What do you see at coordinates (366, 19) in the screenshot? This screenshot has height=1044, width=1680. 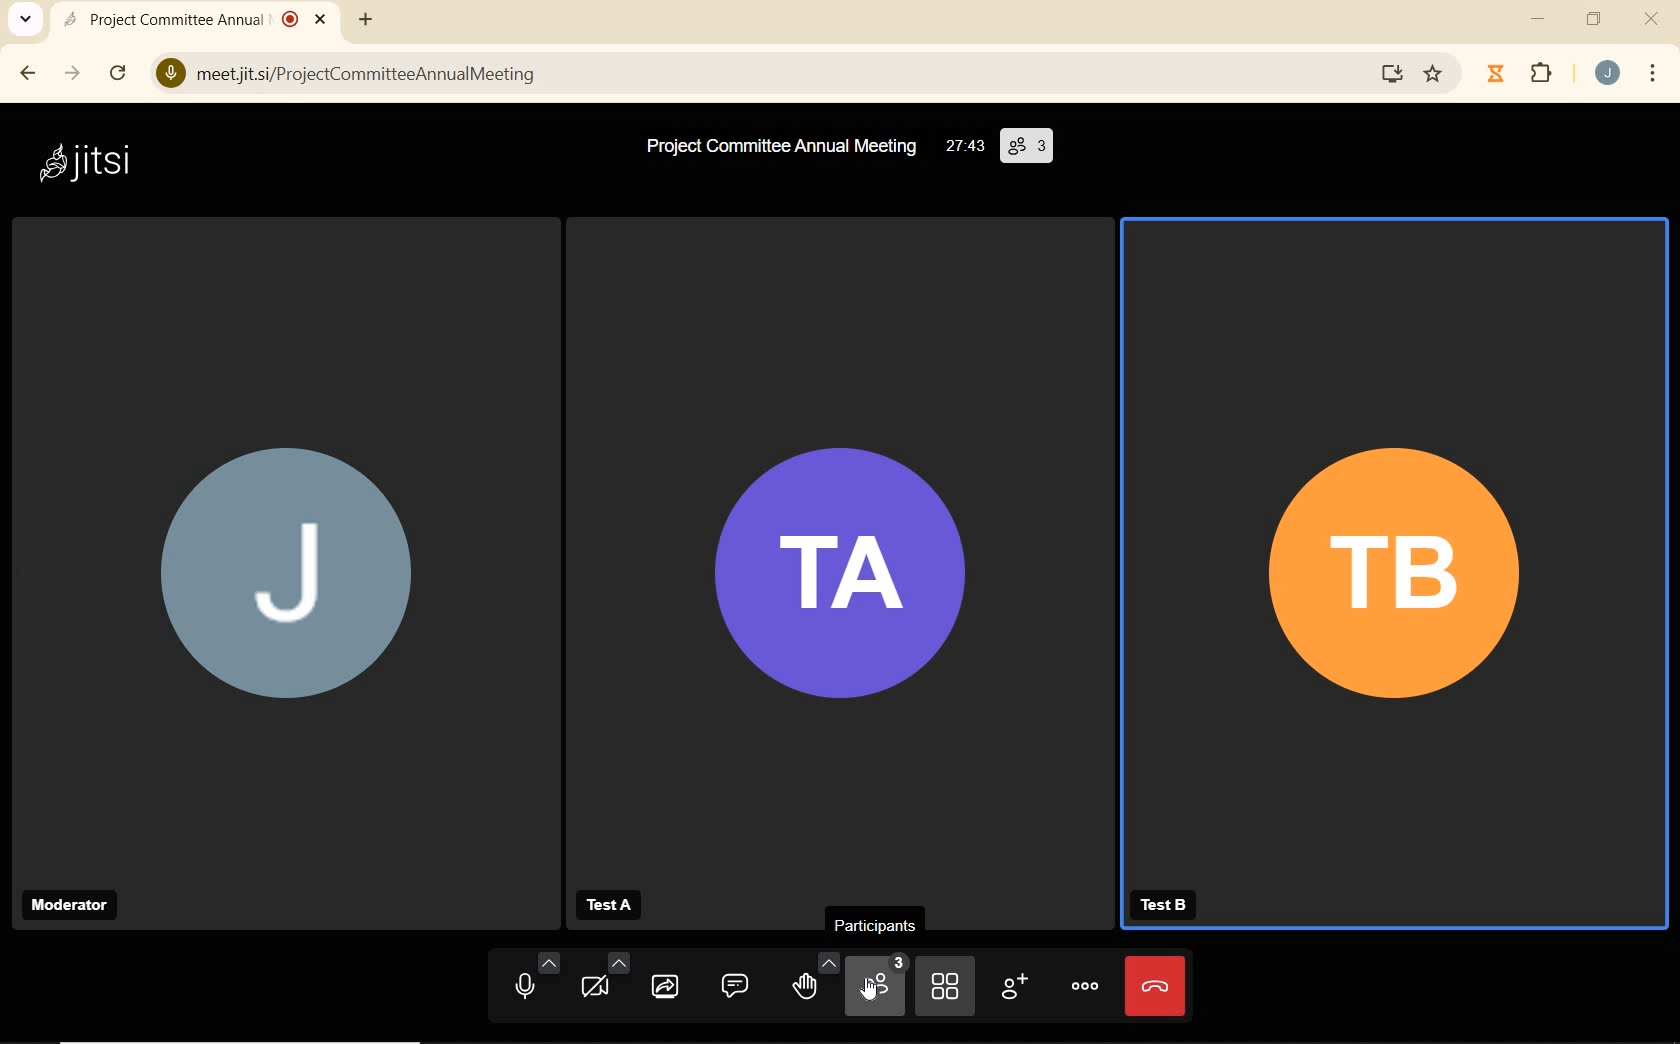 I see `ADD NEW TAB` at bounding box center [366, 19].